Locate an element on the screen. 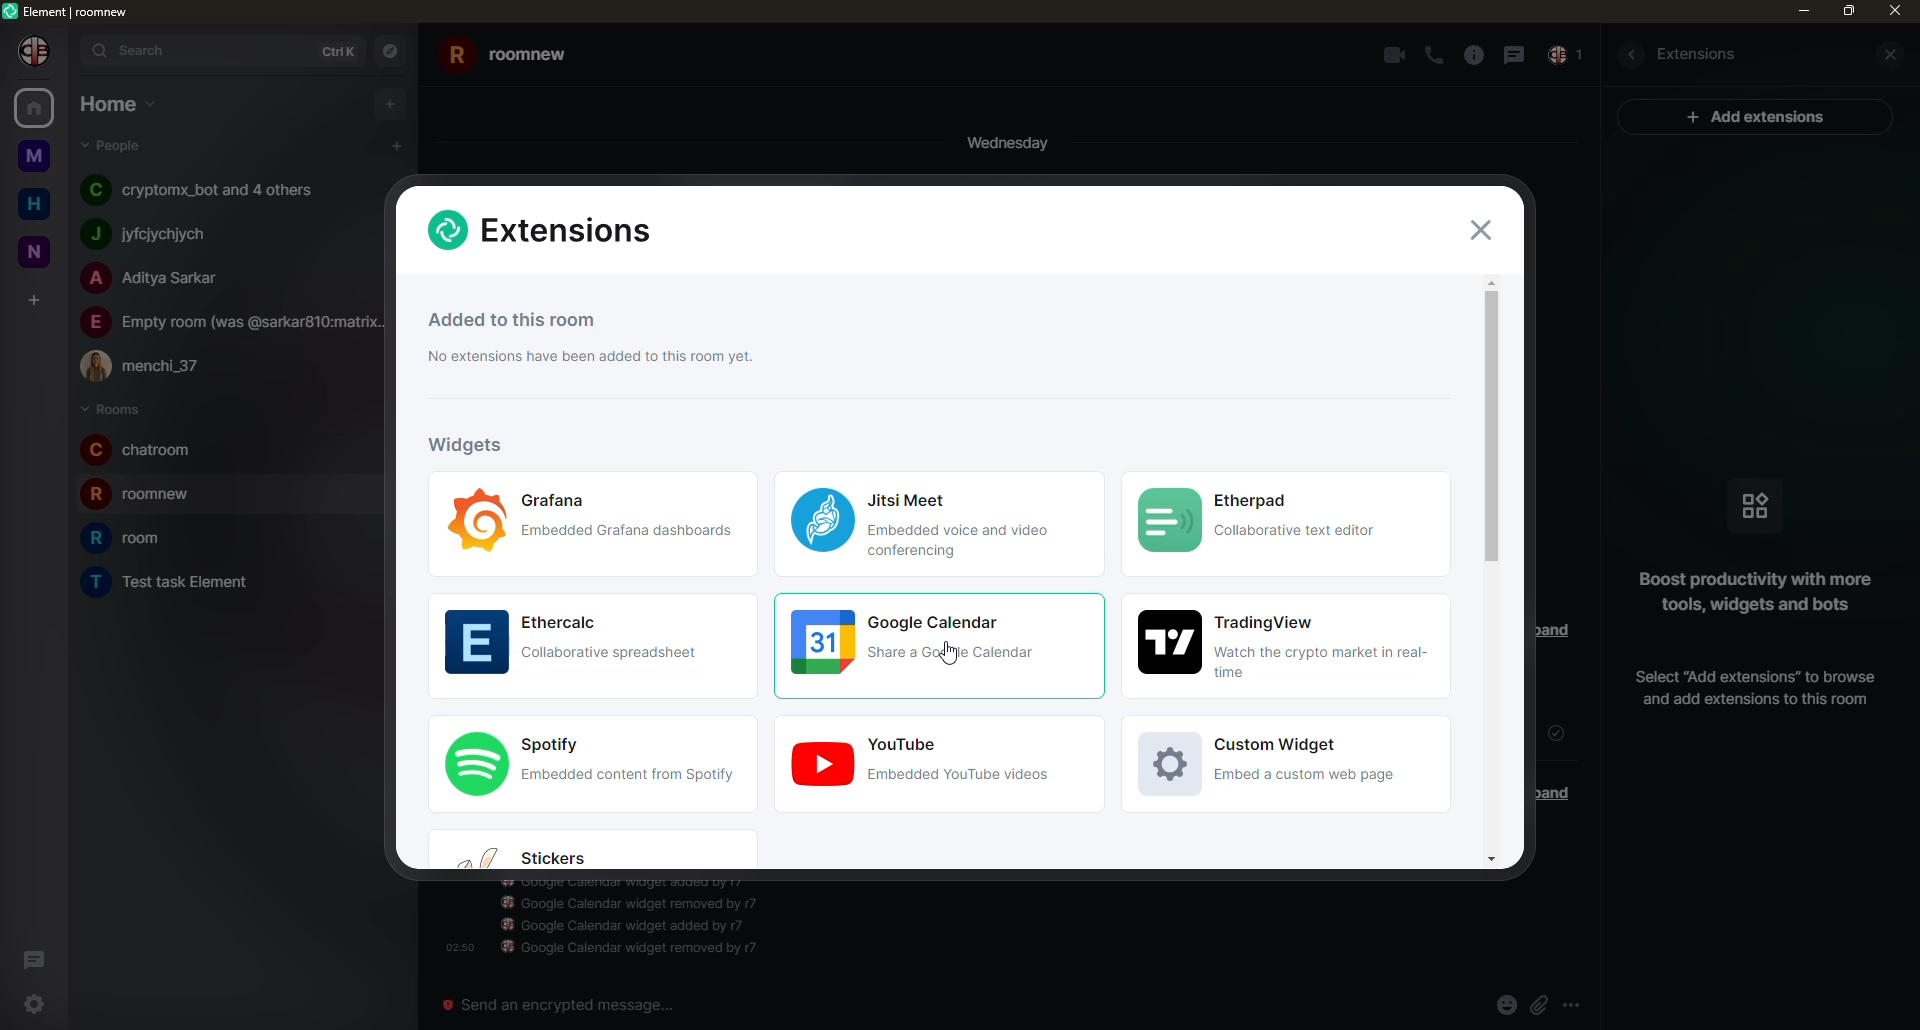 The height and width of the screenshot is (1030, 1920). rooms is located at coordinates (111, 408).